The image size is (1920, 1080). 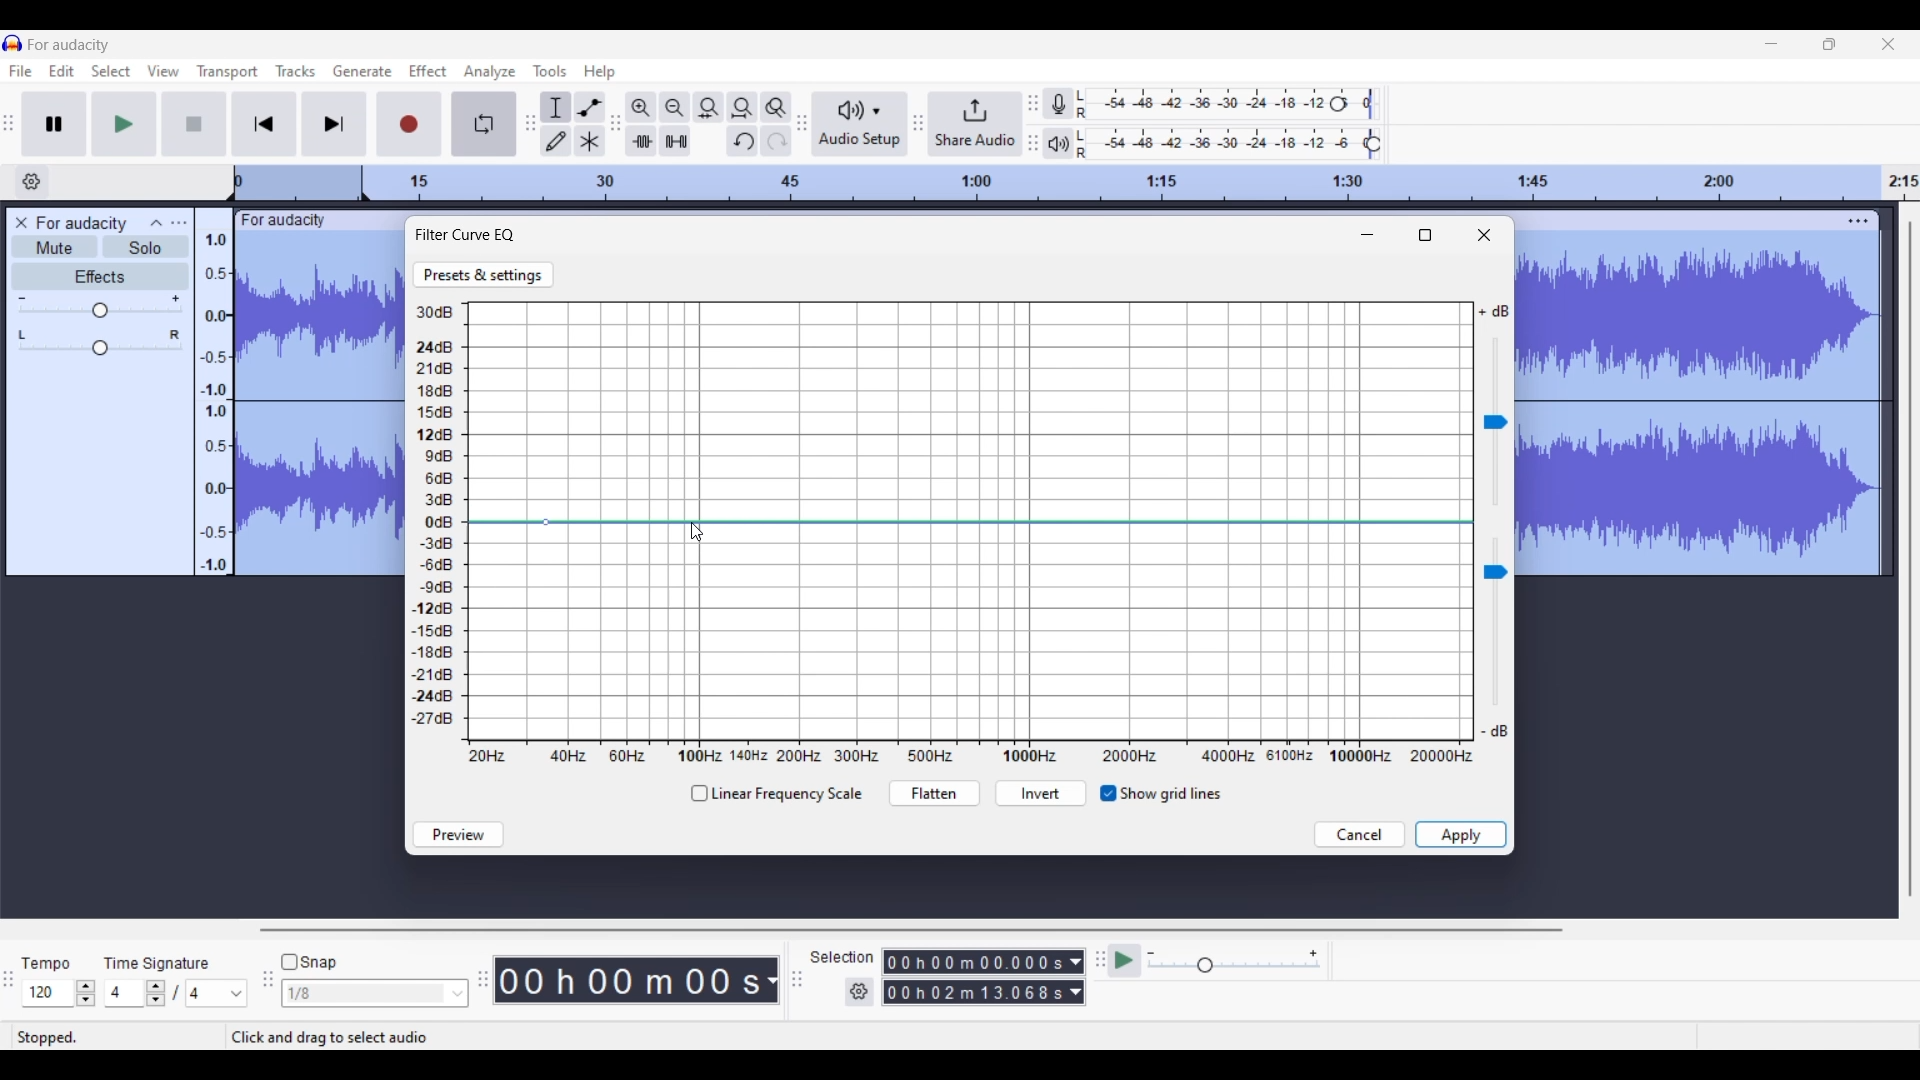 I want to click on Delete track, so click(x=24, y=223).